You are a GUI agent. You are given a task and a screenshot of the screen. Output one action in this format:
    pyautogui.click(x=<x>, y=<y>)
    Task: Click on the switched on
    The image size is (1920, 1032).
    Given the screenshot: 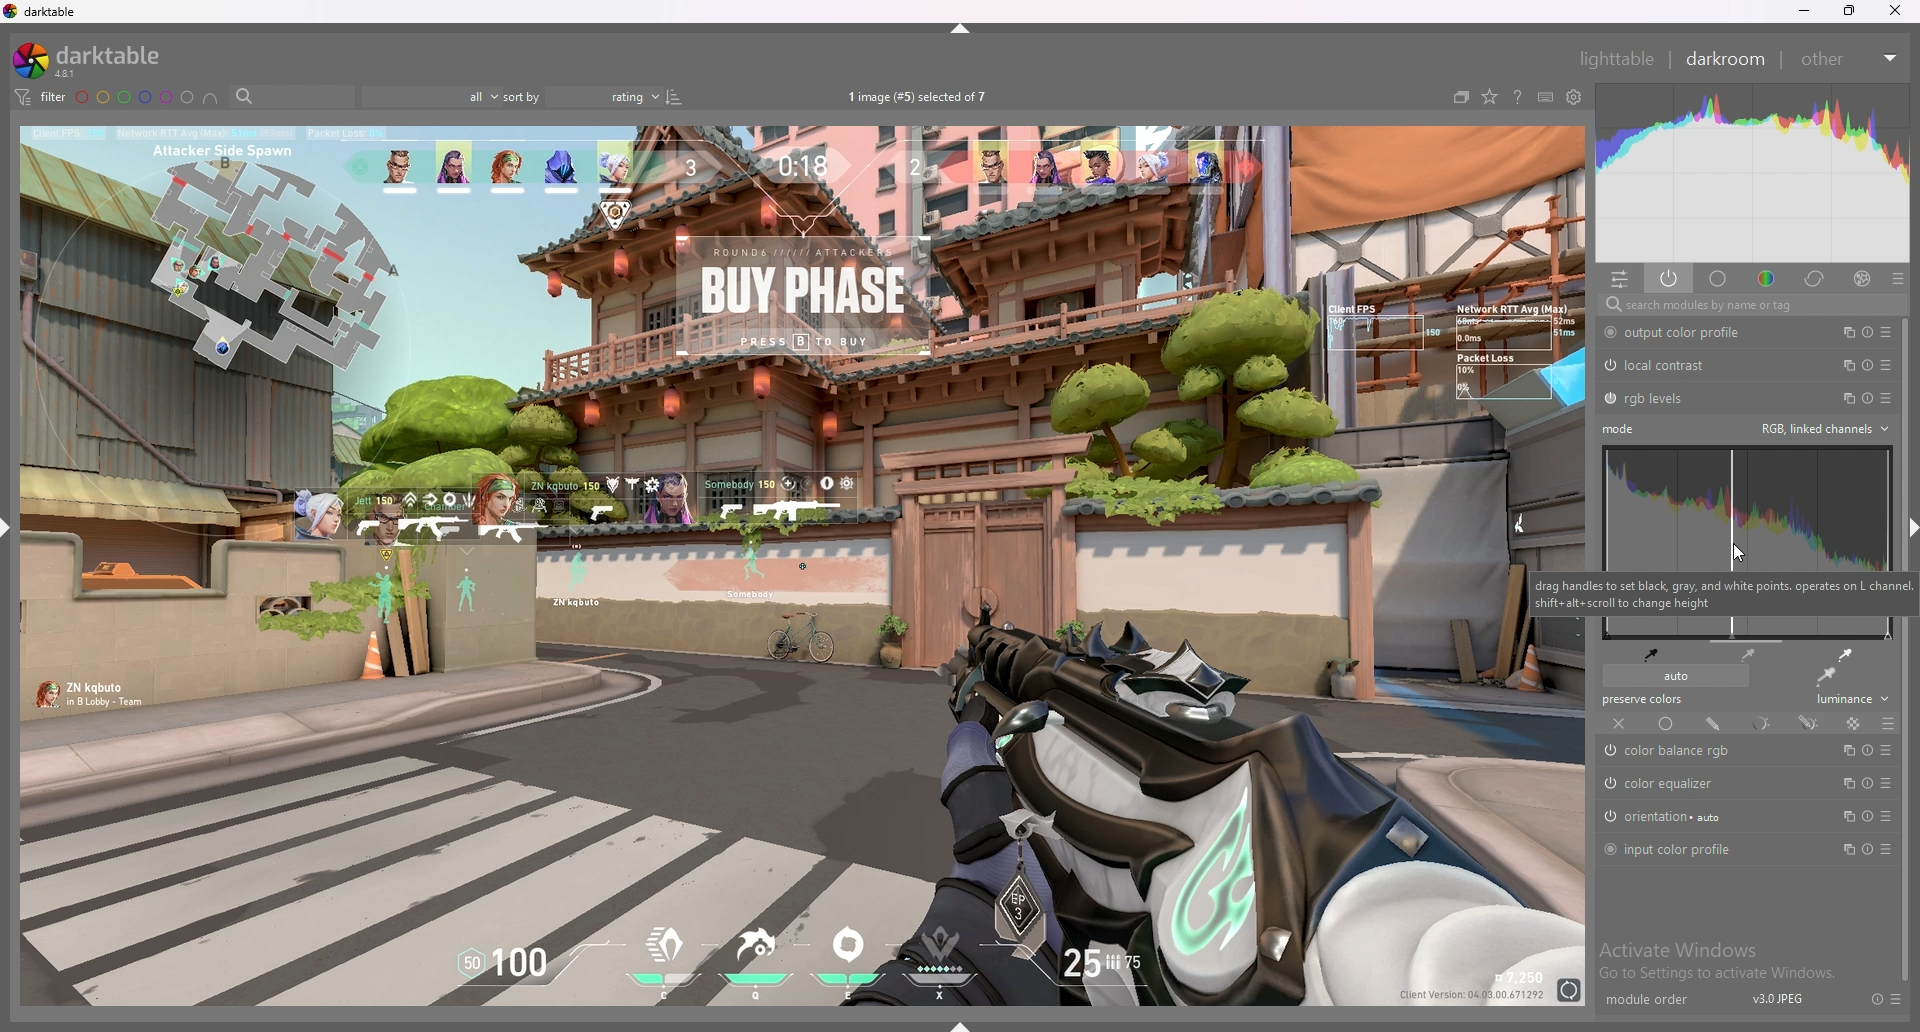 What is the action you would take?
    pyautogui.click(x=1608, y=366)
    